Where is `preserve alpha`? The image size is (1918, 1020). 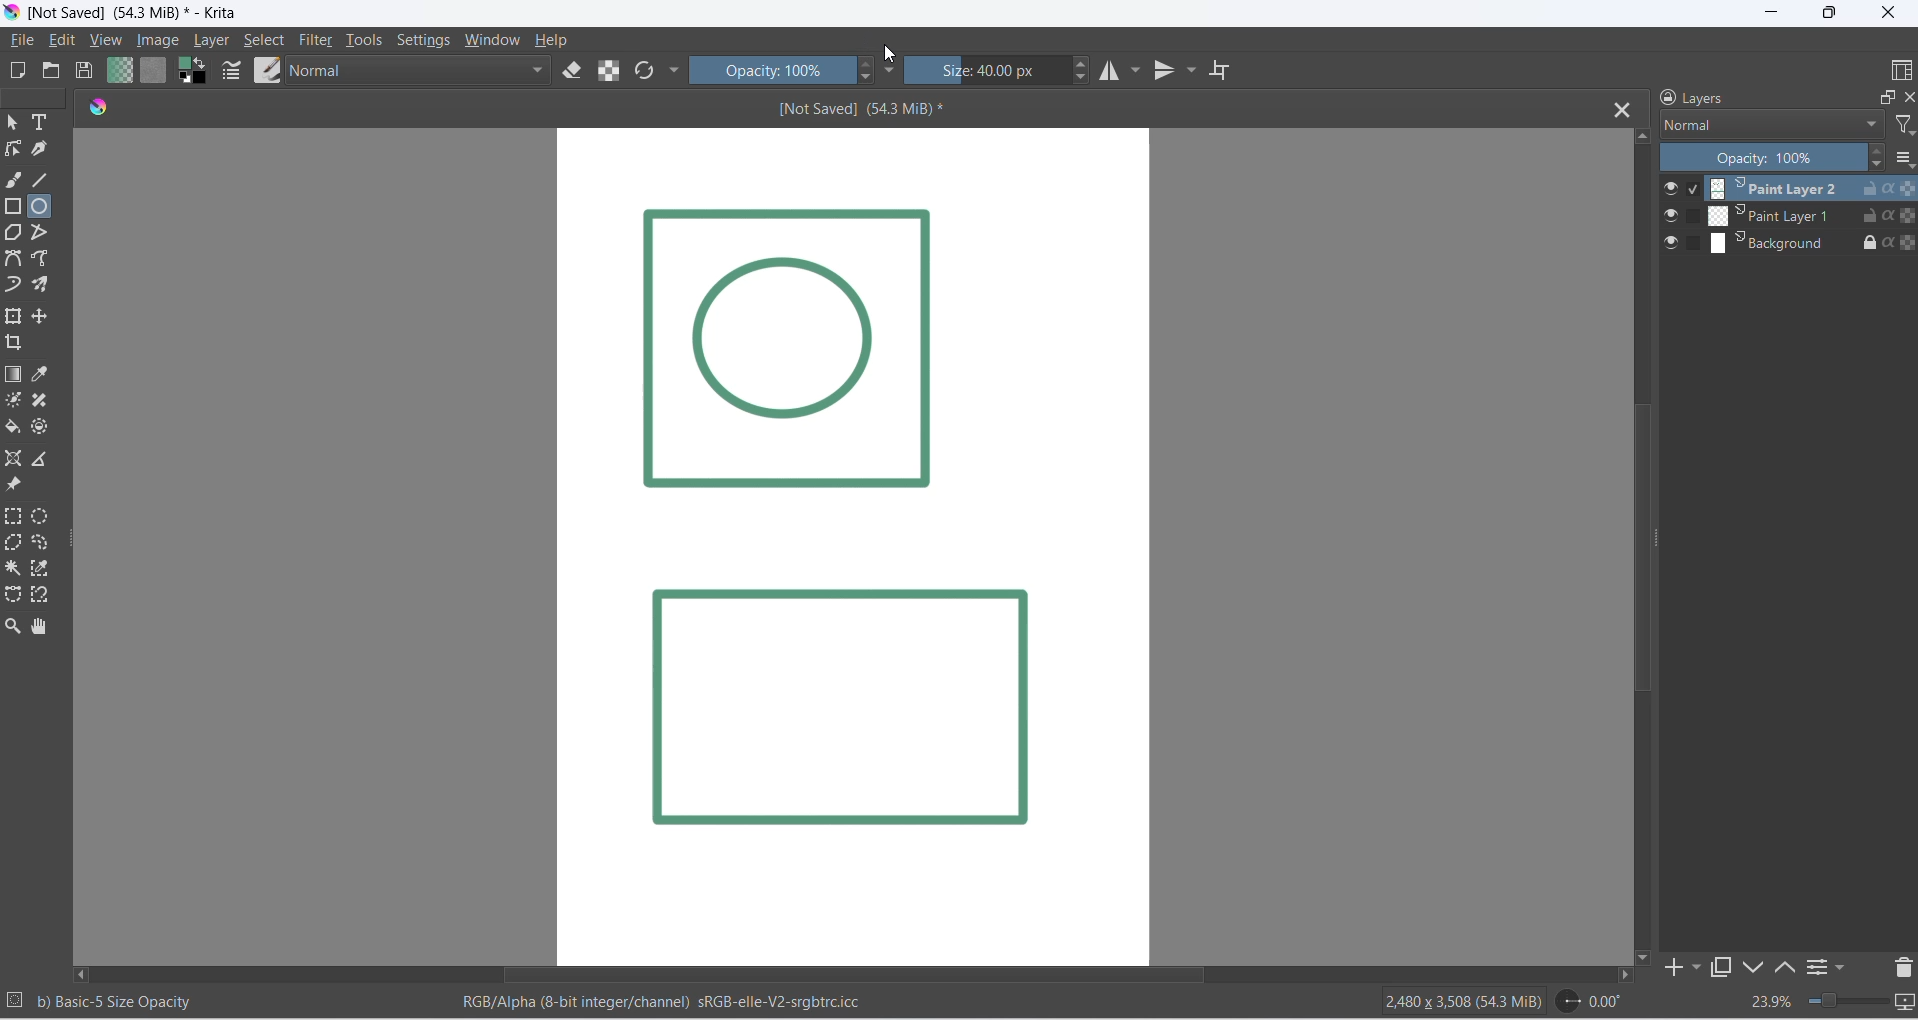
preserve alpha is located at coordinates (612, 71).